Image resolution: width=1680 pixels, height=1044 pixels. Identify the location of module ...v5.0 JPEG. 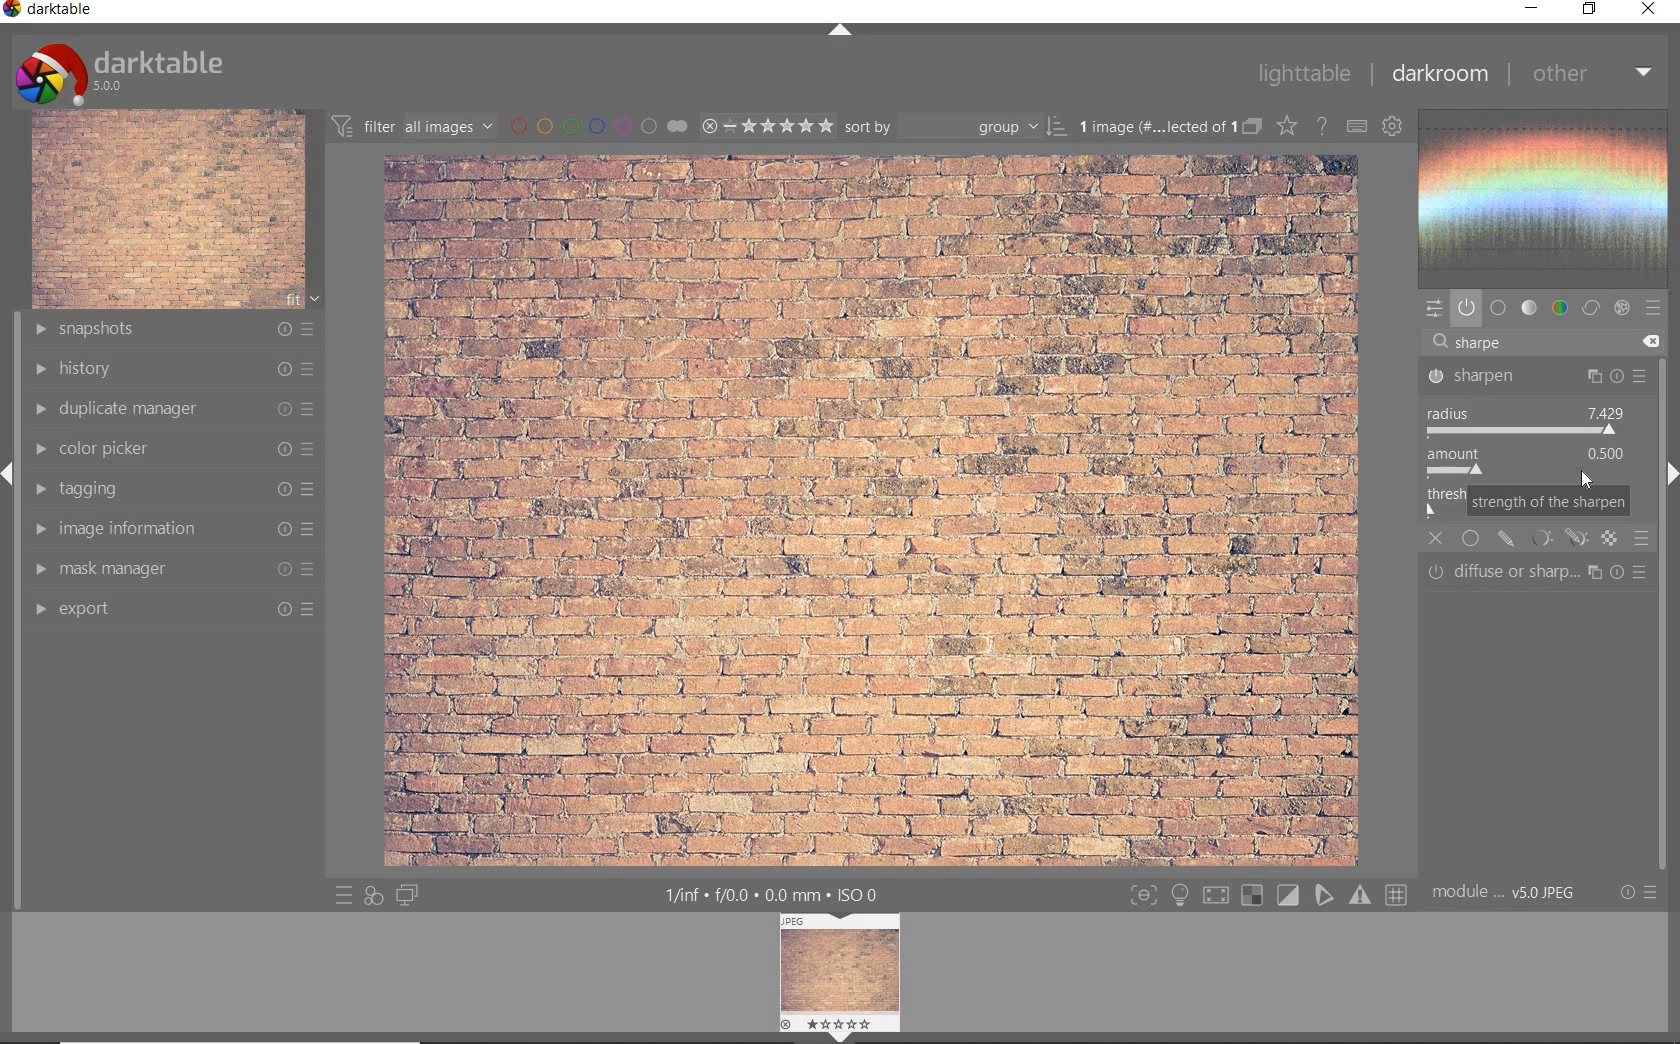
(1504, 895).